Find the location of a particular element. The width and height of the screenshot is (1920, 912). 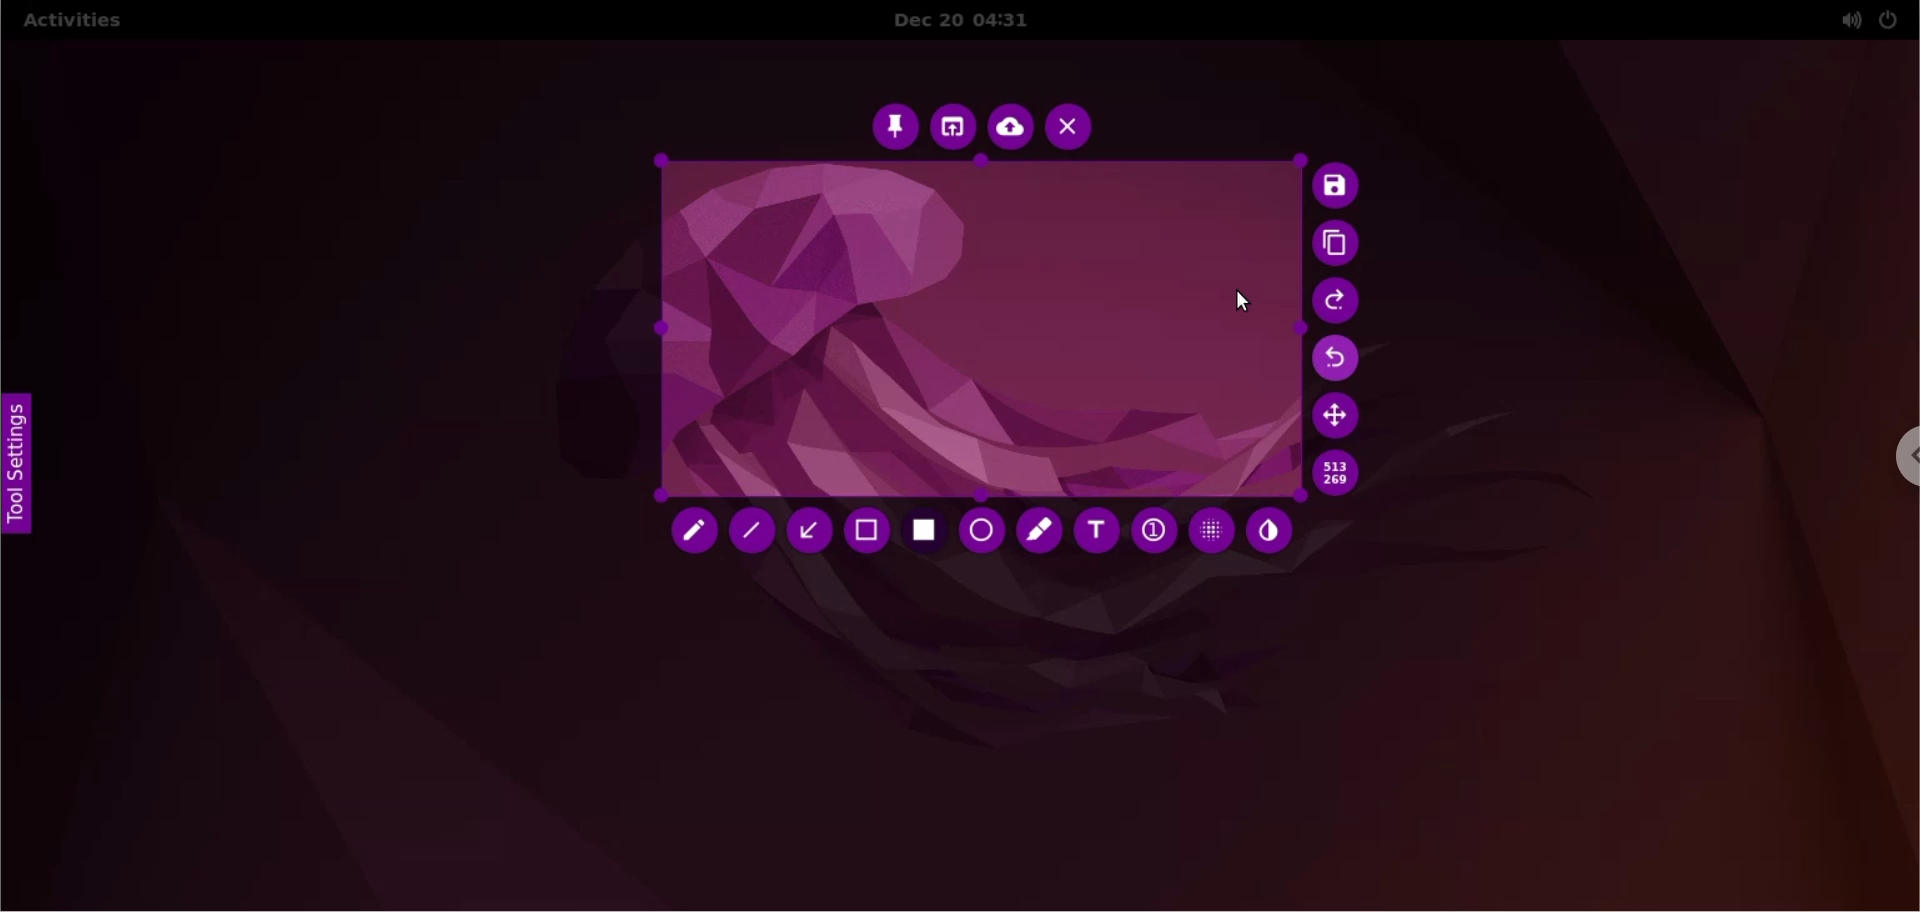

cursor is located at coordinates (1238, 306).